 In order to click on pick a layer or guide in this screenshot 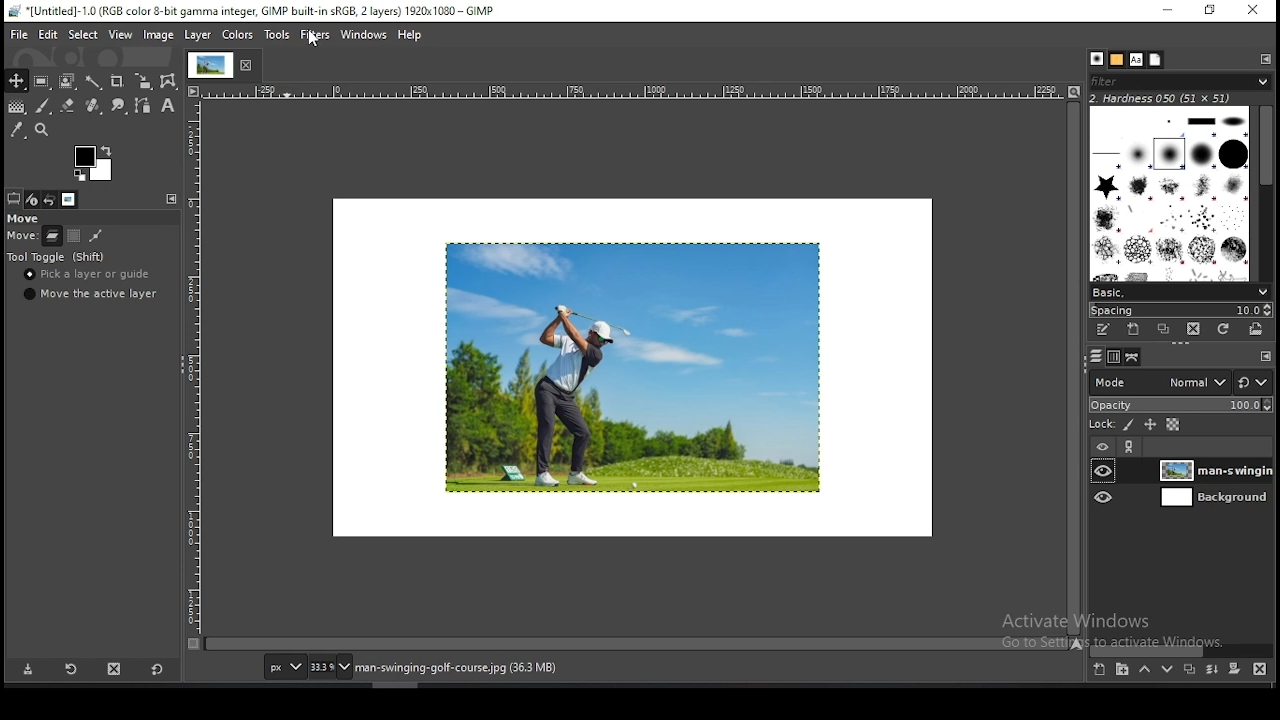, I will do `click(93, 276)`.